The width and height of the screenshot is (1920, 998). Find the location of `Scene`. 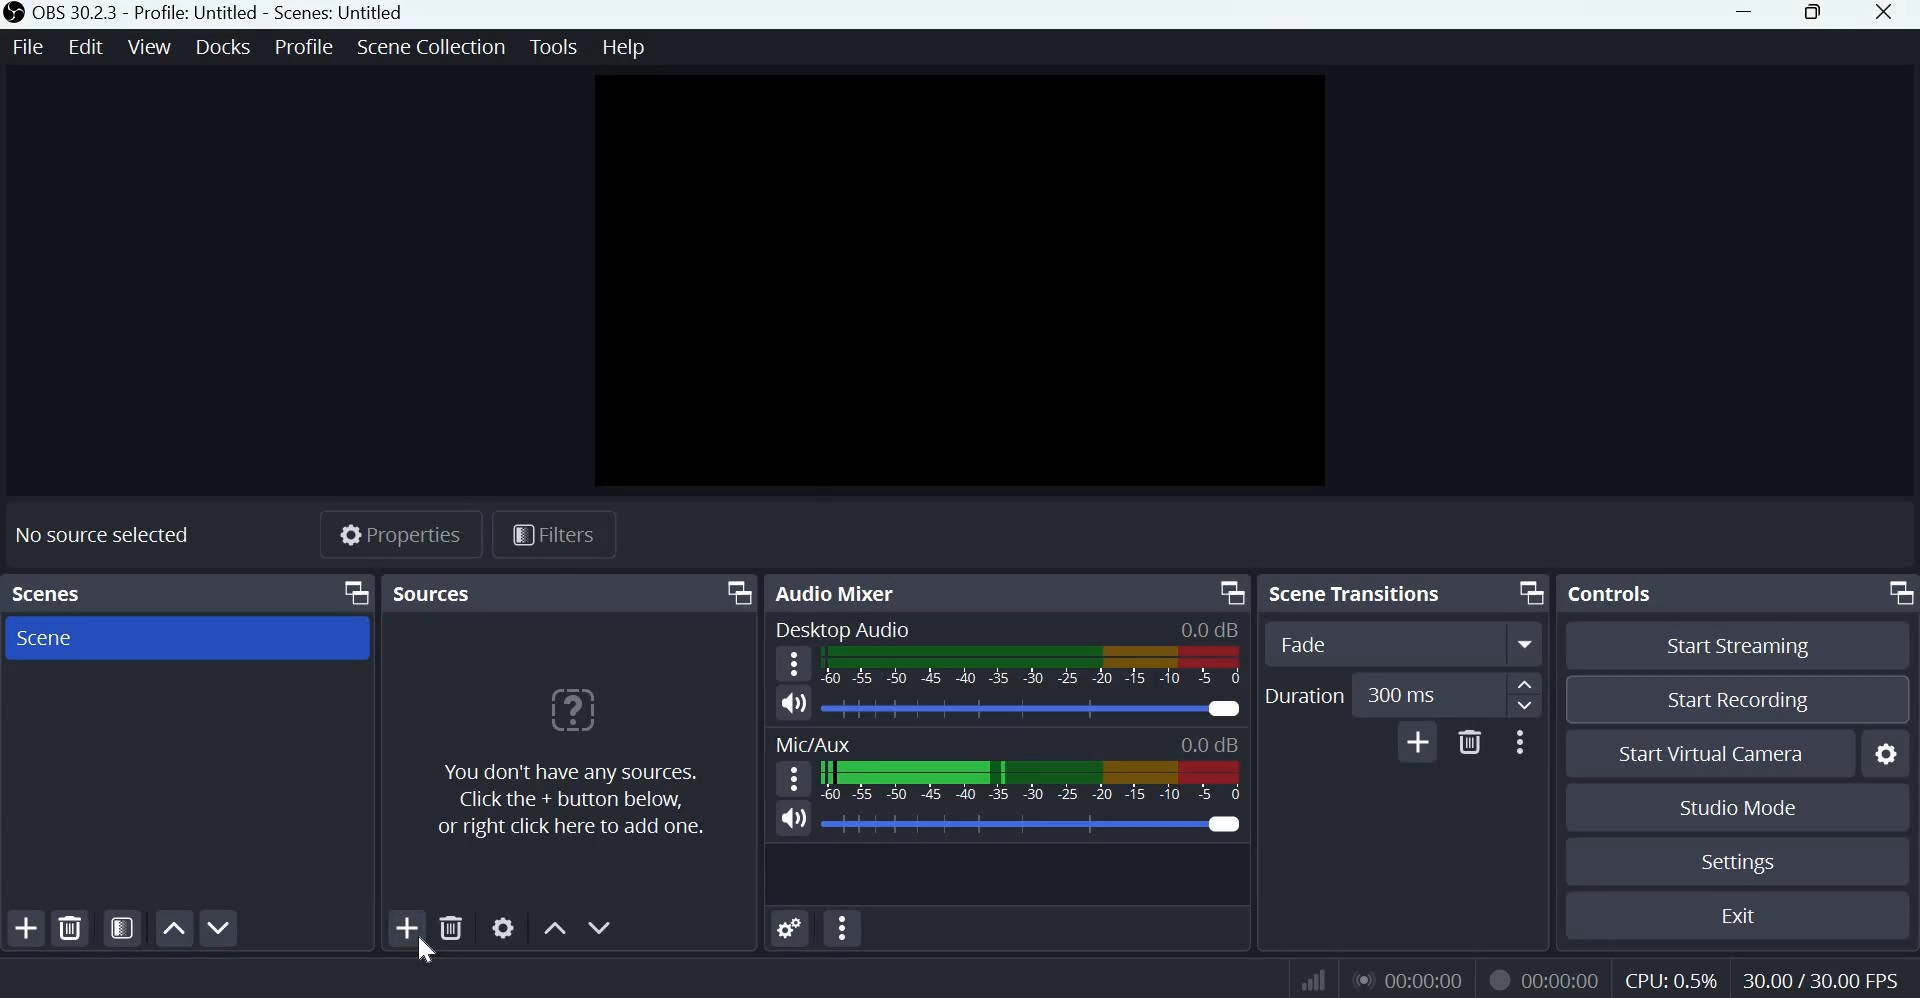

Scene is located at coordinates (59, 640).